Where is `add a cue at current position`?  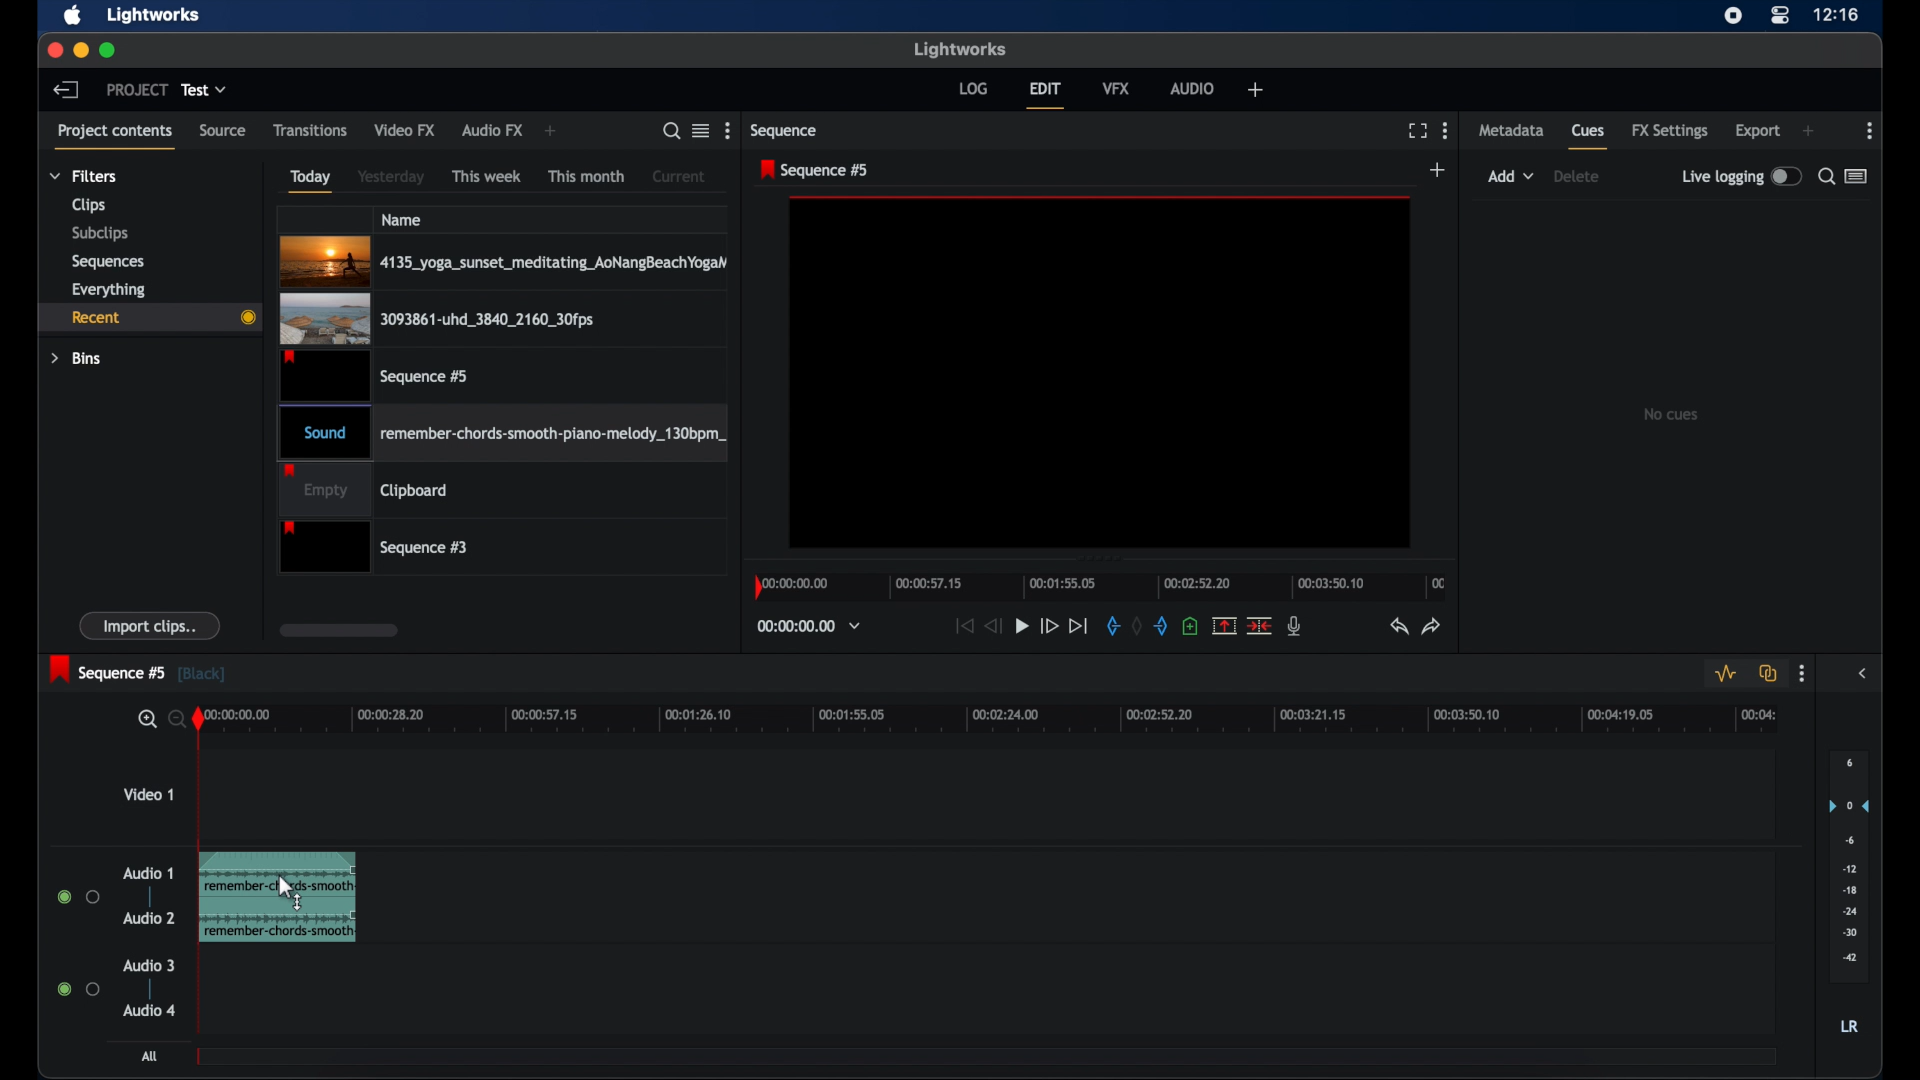 add a cue at current position is located at coordinates (1190, 626).